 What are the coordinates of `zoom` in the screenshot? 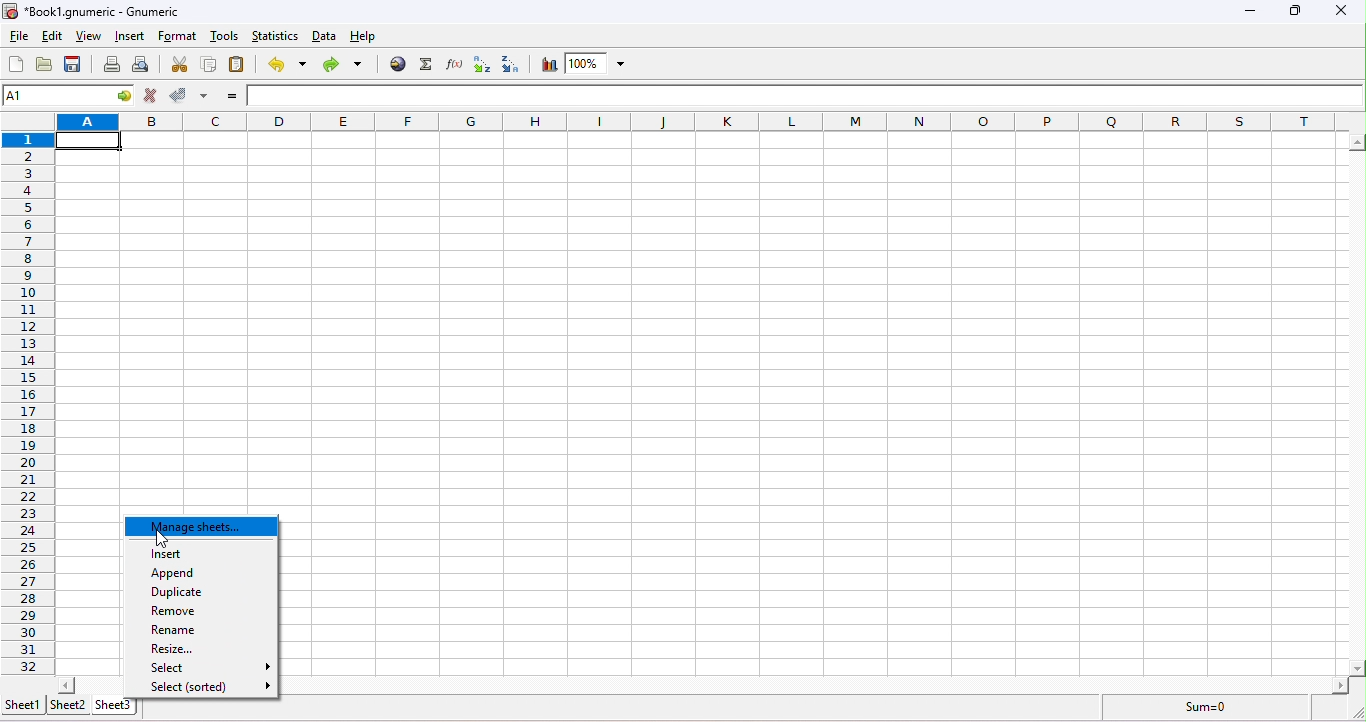 It's located at (602, 64).